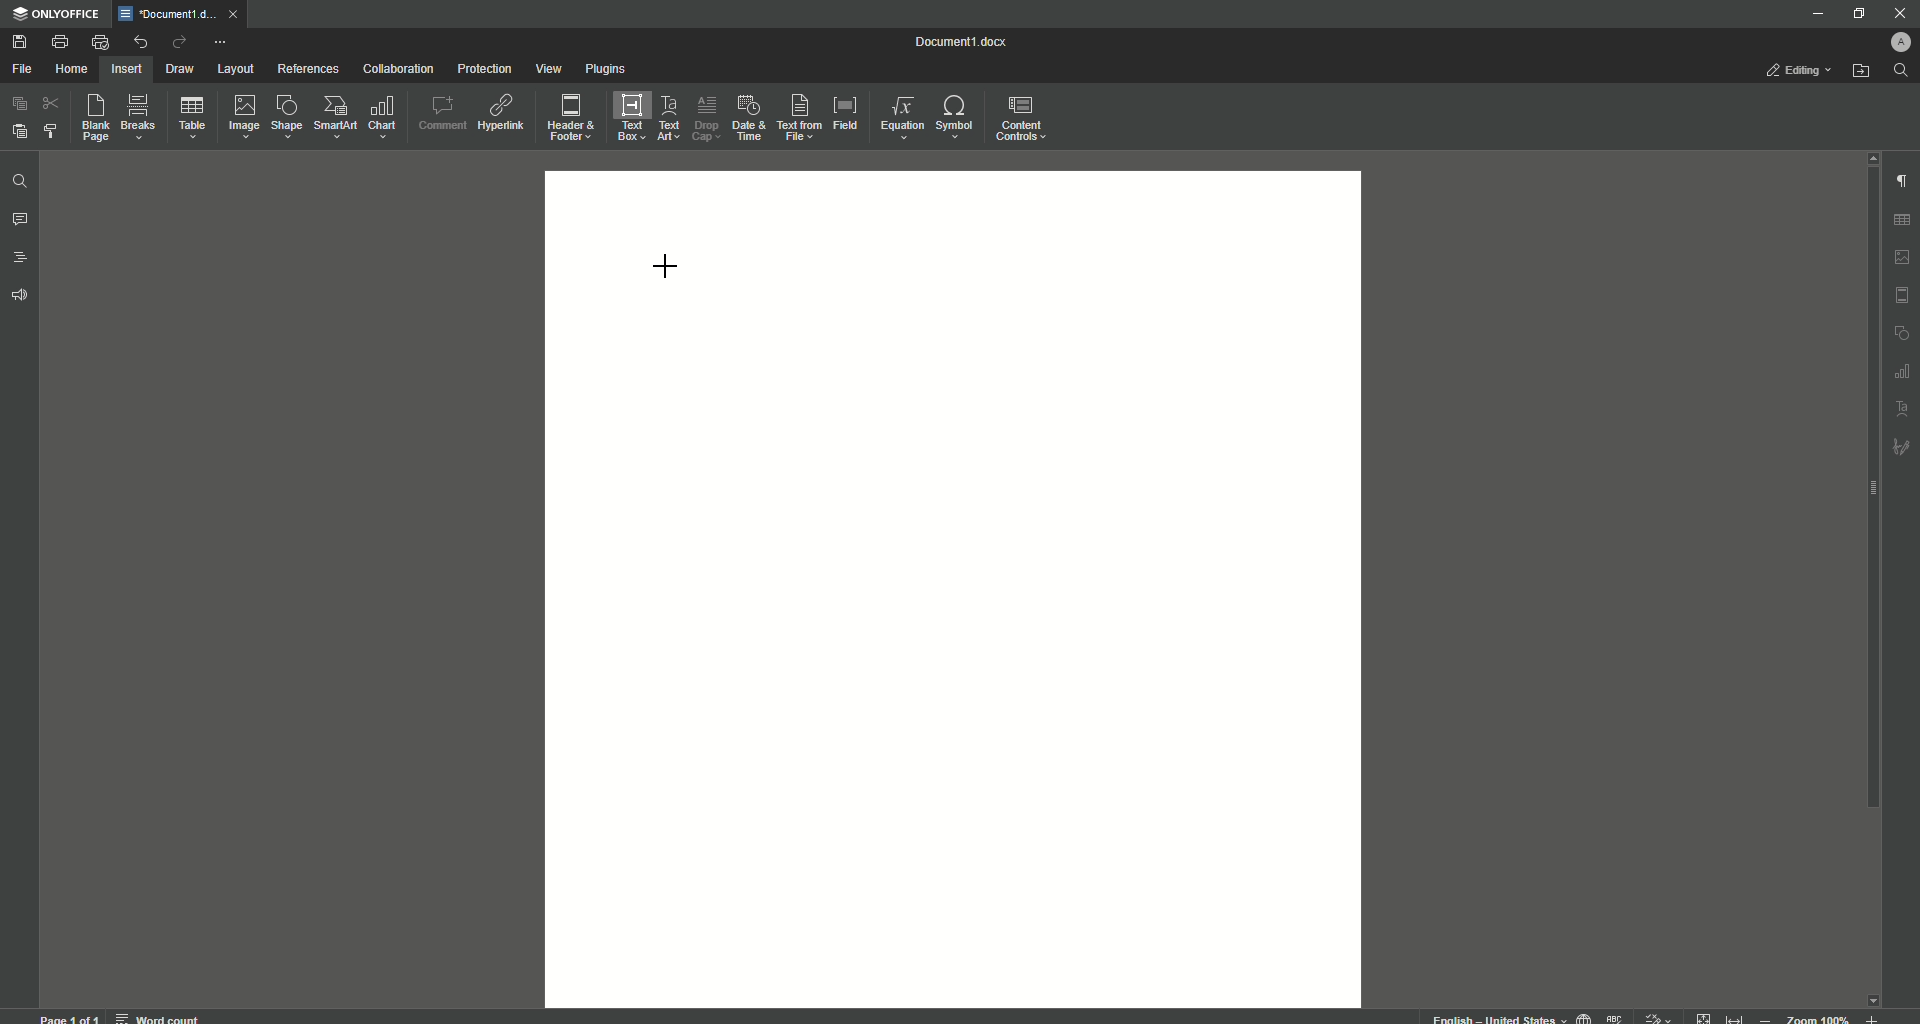 The image size is (1920, 1024). What do you see at coordinates (1584, 1016) in the screenshot?
I see `set document language` at bounding box center [1584, 1016].